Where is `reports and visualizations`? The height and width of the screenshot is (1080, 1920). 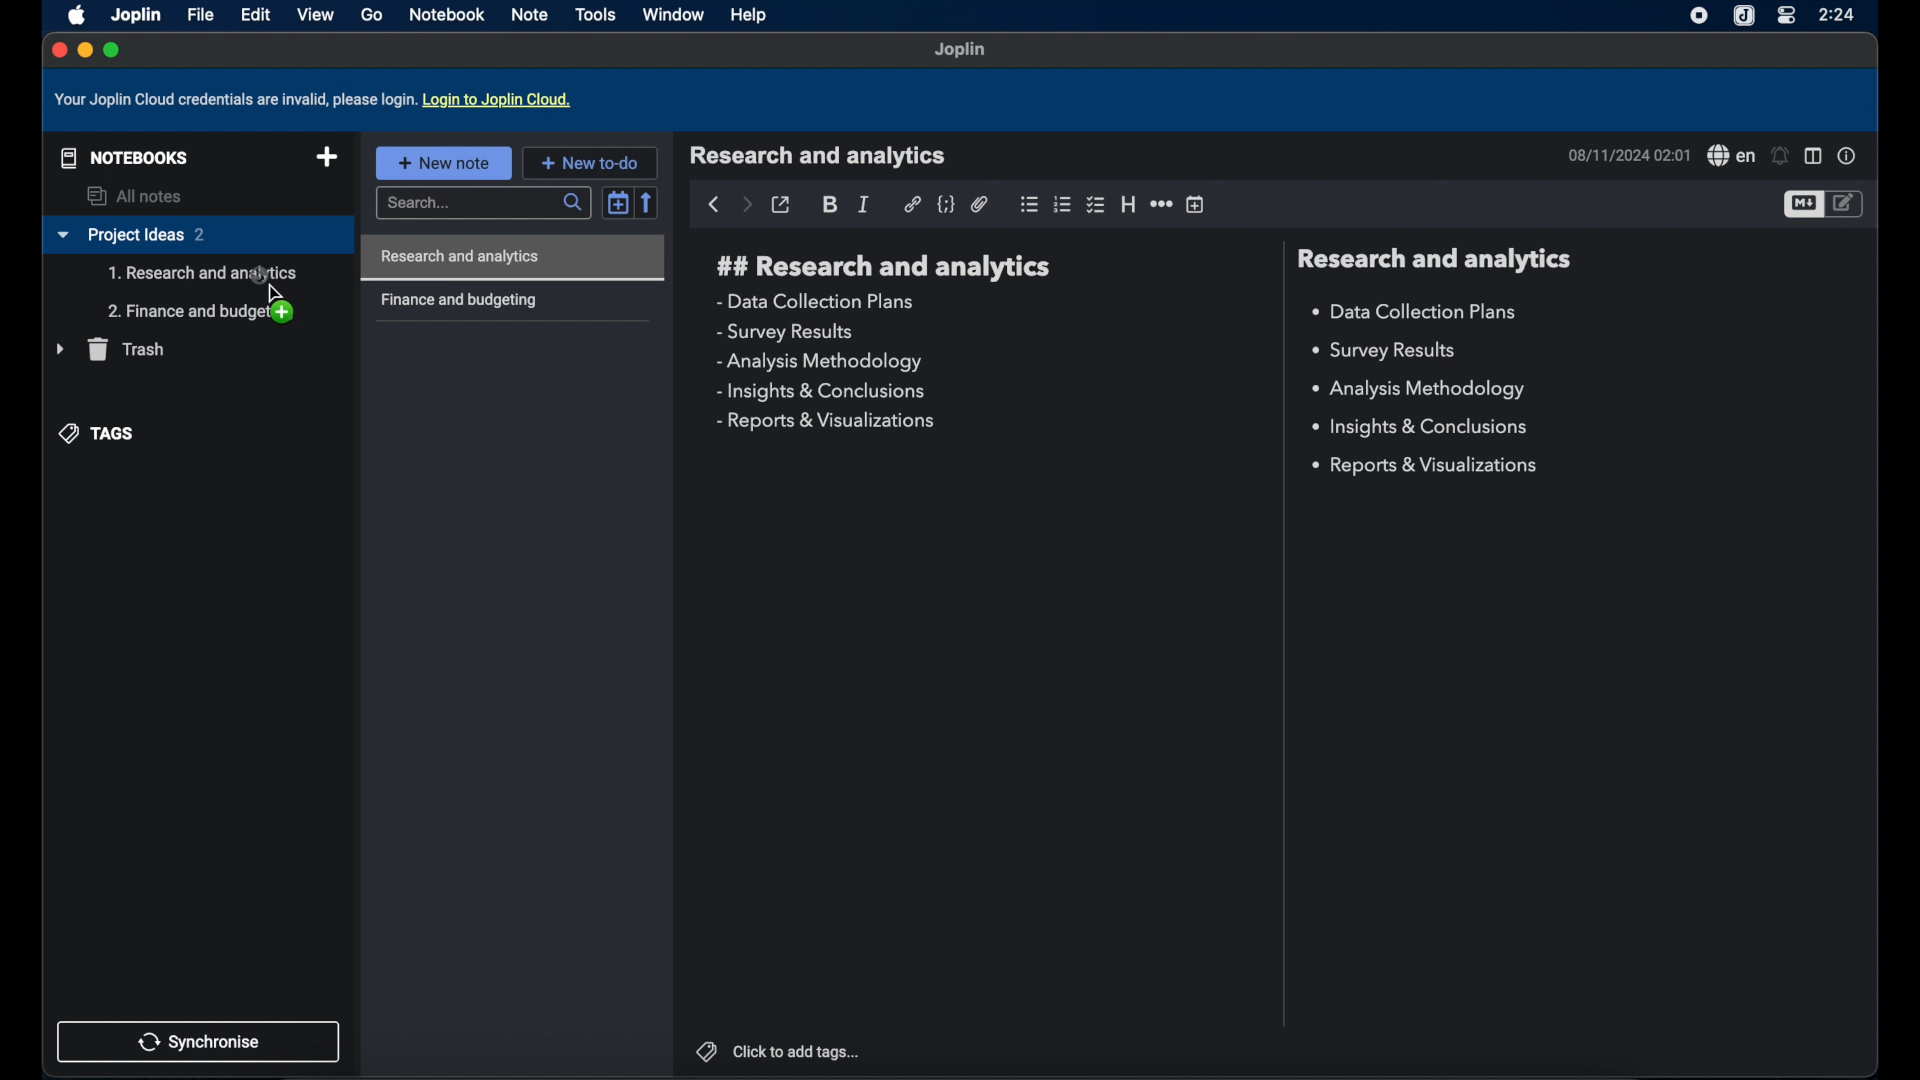
reports and visualizations is located at coordinates (824, 422).